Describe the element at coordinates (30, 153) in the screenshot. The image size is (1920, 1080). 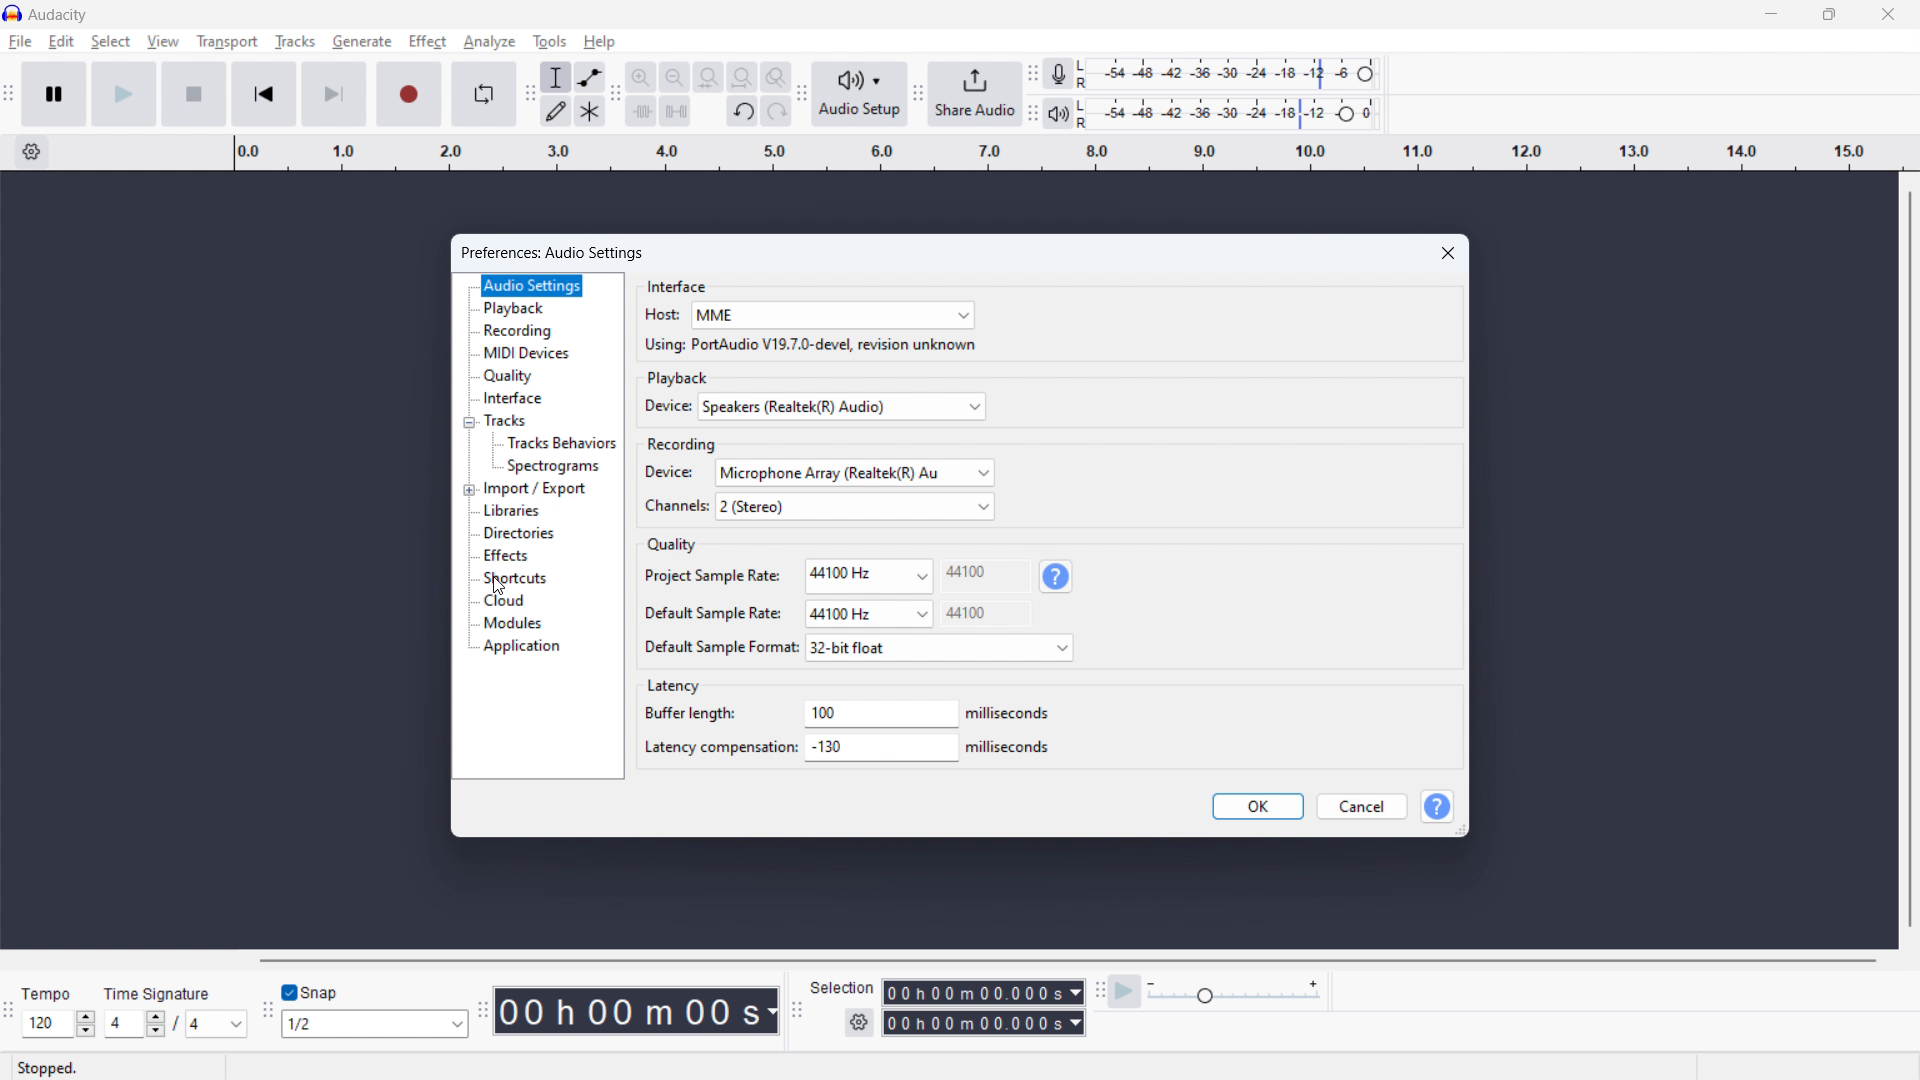
I see `timeline settings` at that location.